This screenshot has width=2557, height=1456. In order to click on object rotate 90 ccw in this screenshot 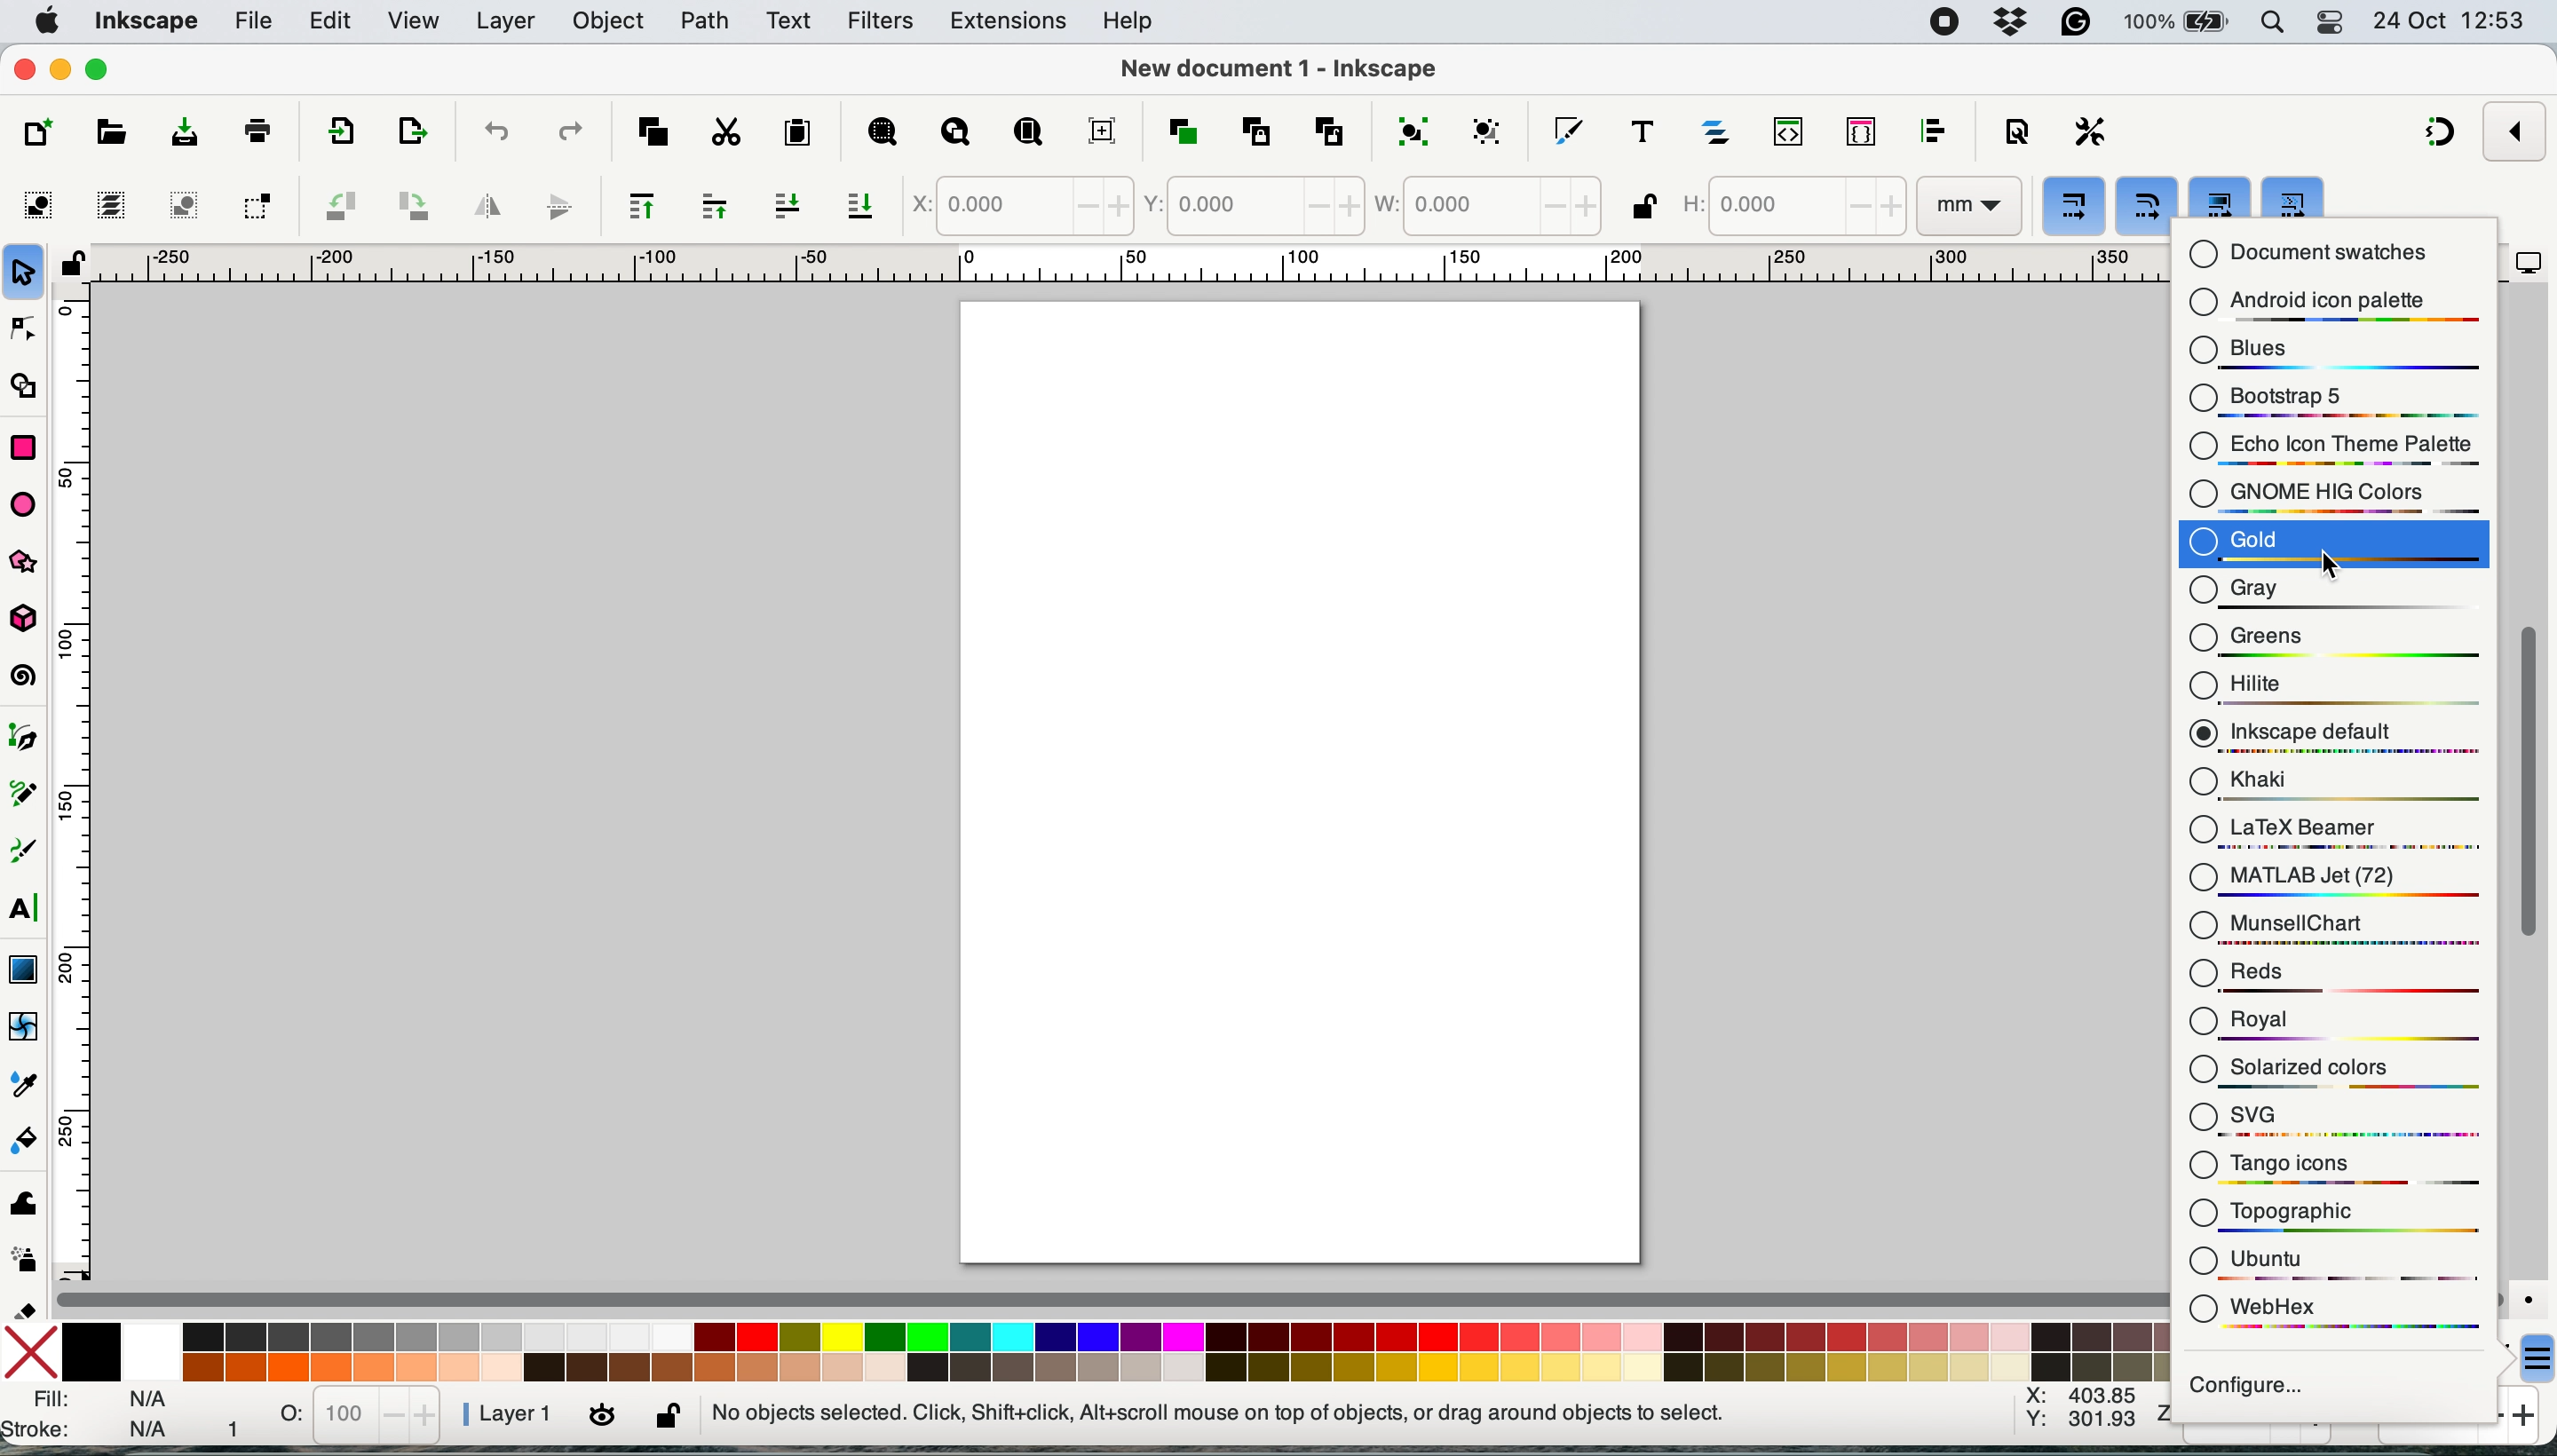, I will do `click(336, 204)`.